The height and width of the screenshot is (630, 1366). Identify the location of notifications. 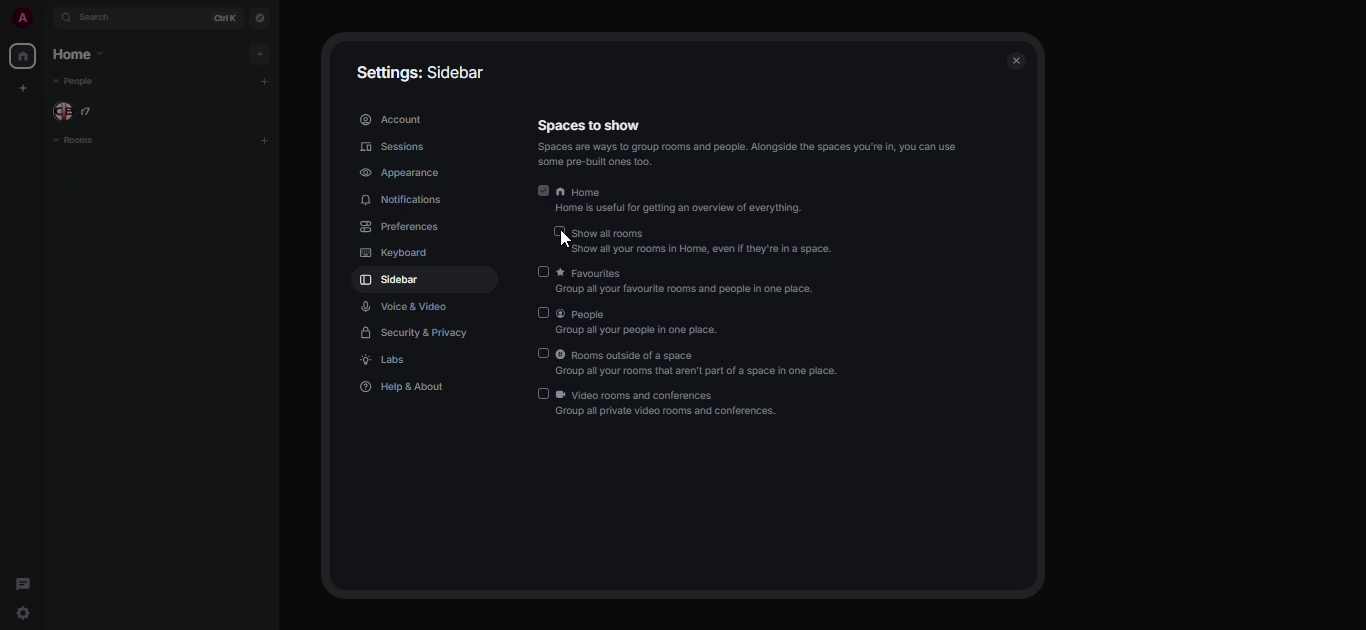
(404, 202).